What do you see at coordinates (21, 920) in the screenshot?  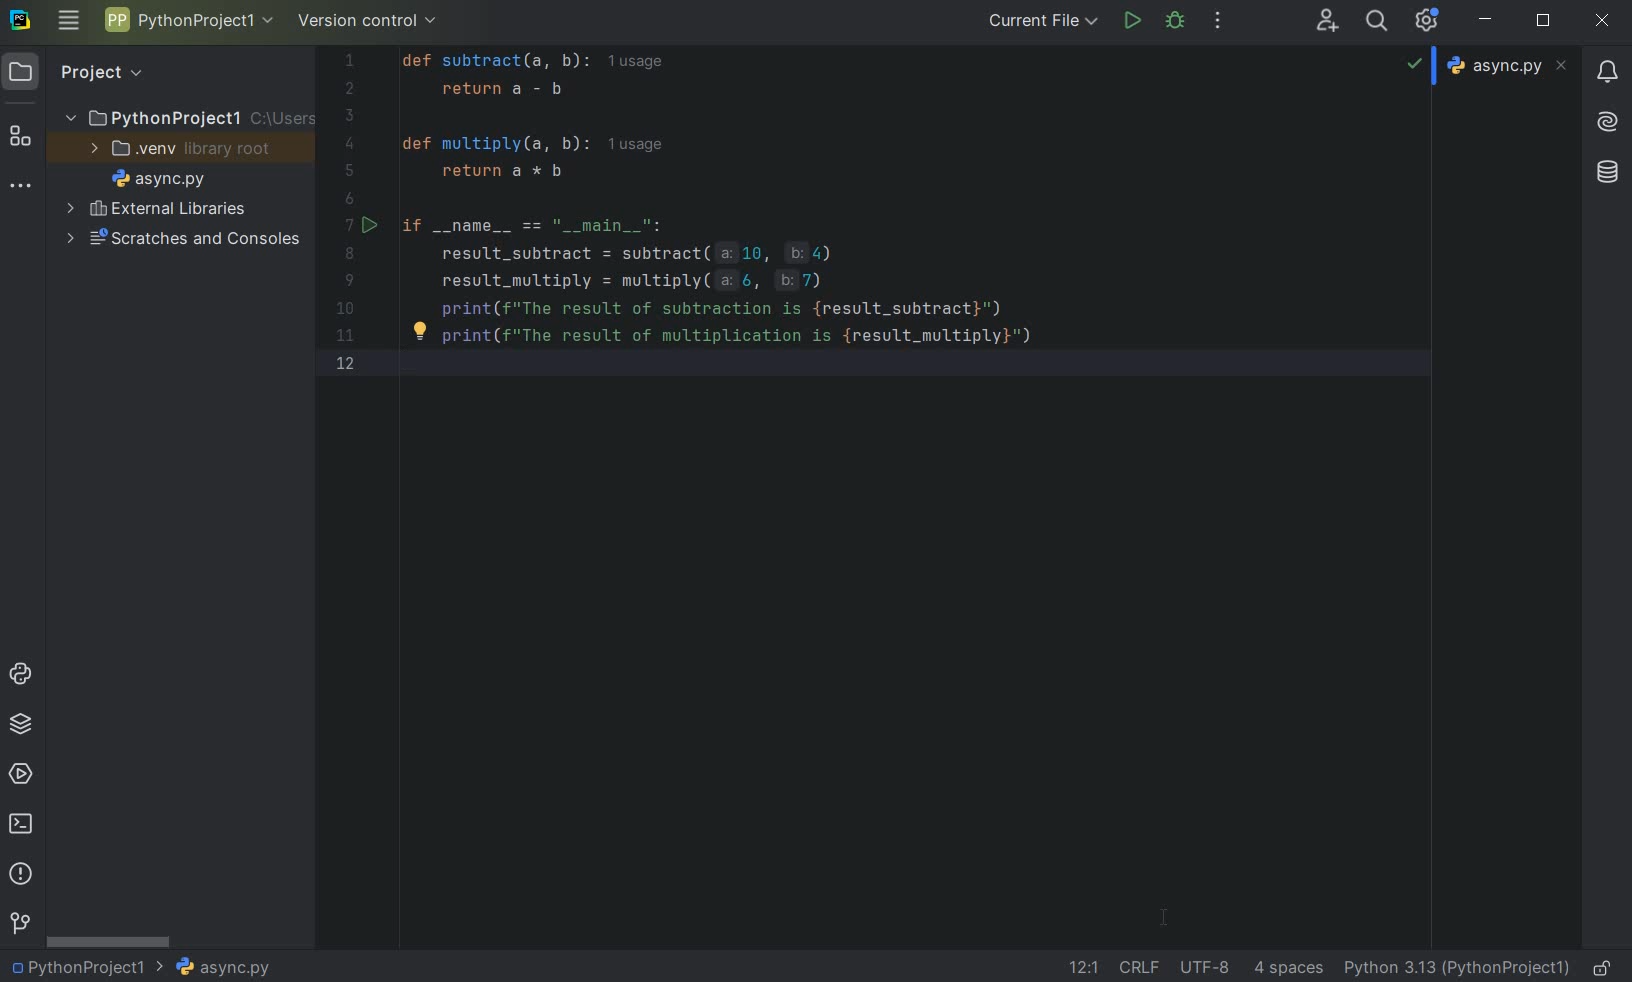 I see `version control` at bounding box center [21, 920].